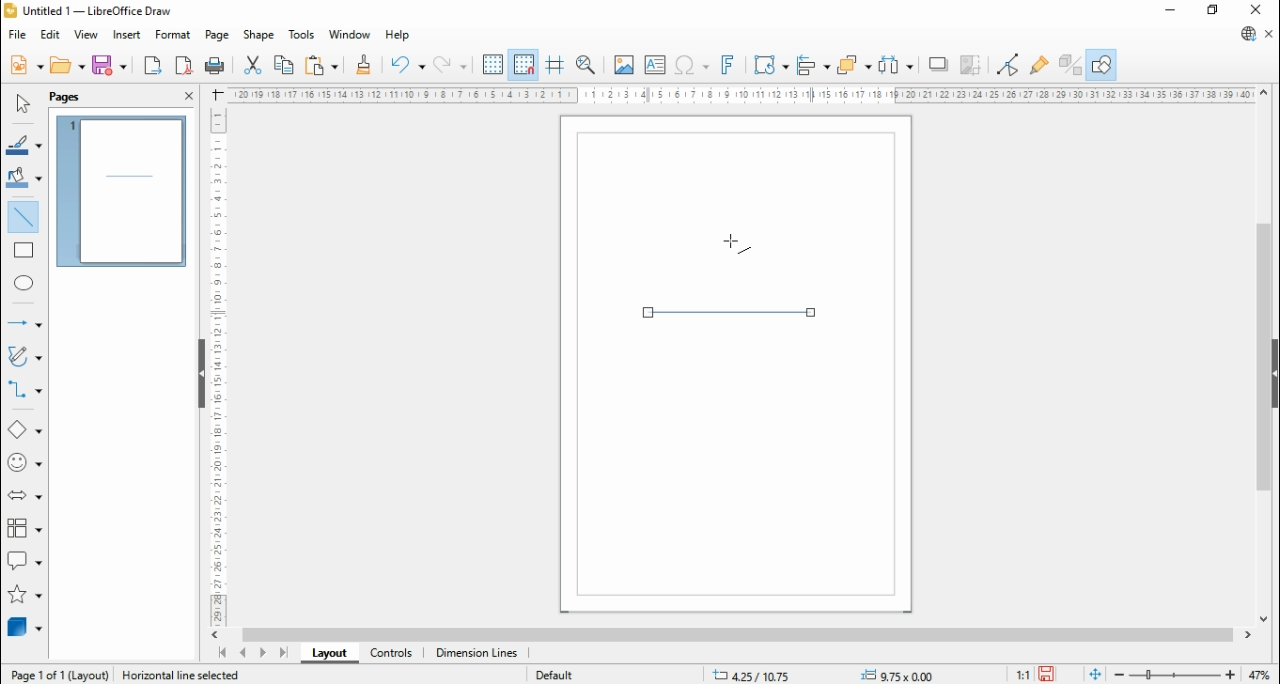  I want to click on insert image, so click(623, 64).